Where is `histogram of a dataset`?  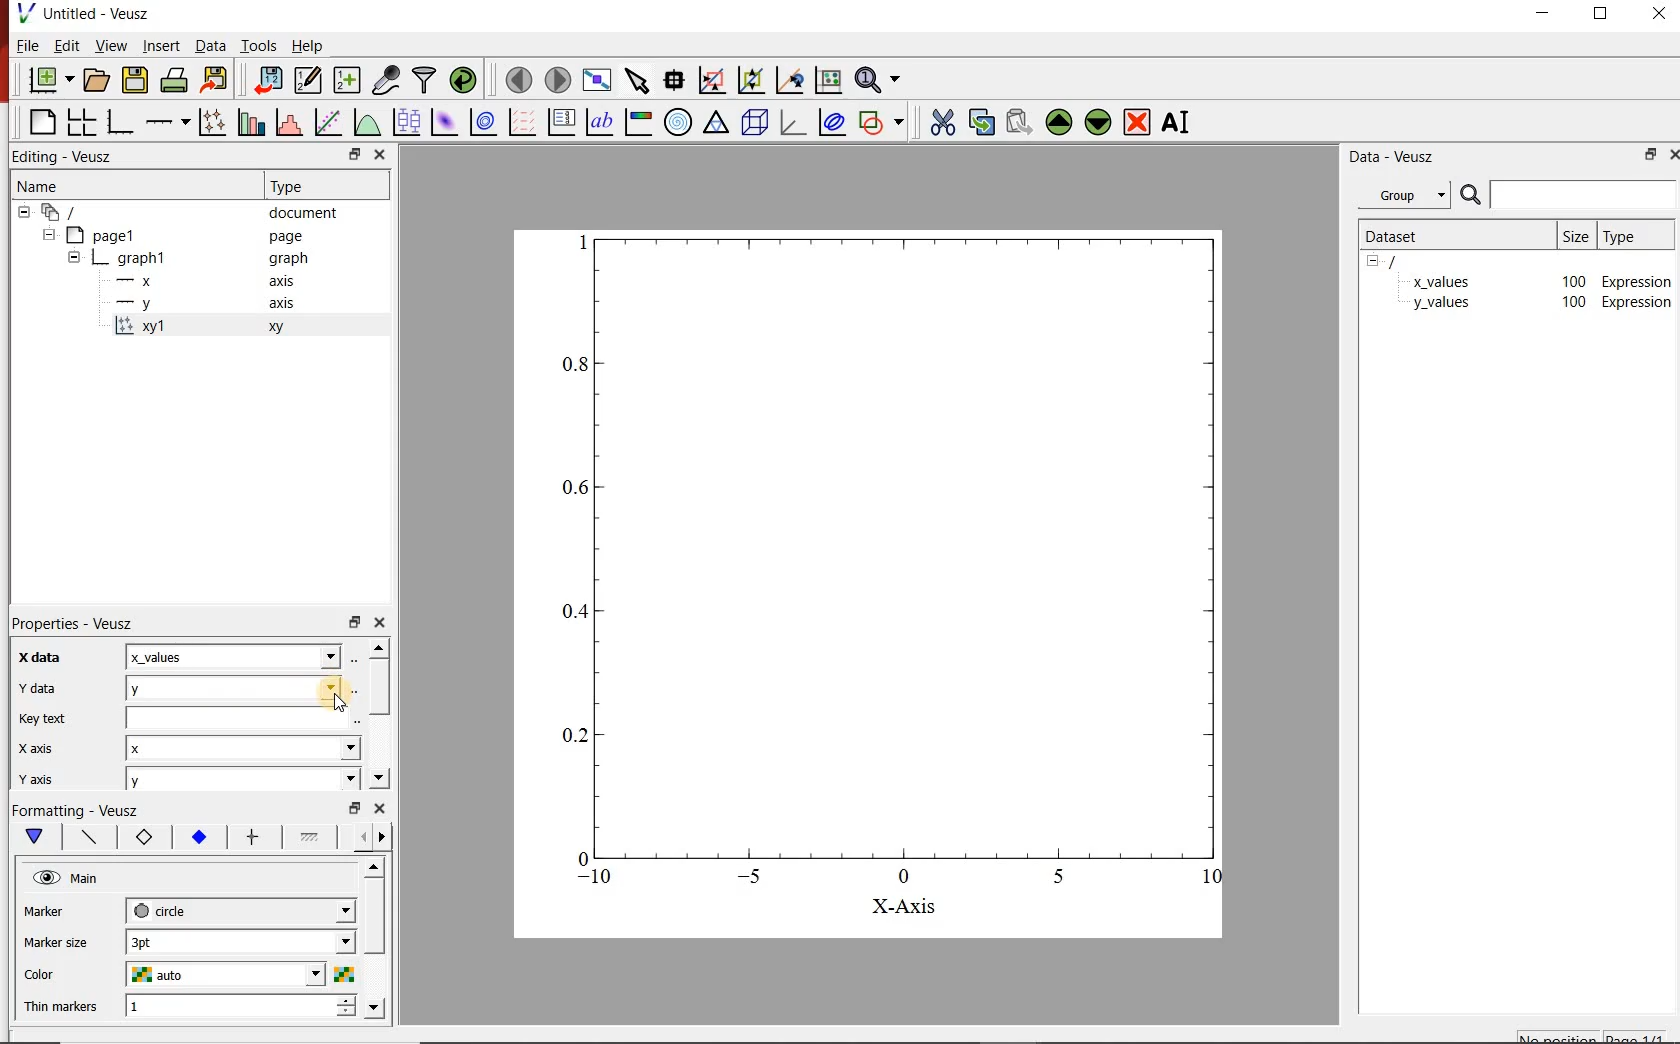 histogram of a dataset is located at coordinates (290, 123).